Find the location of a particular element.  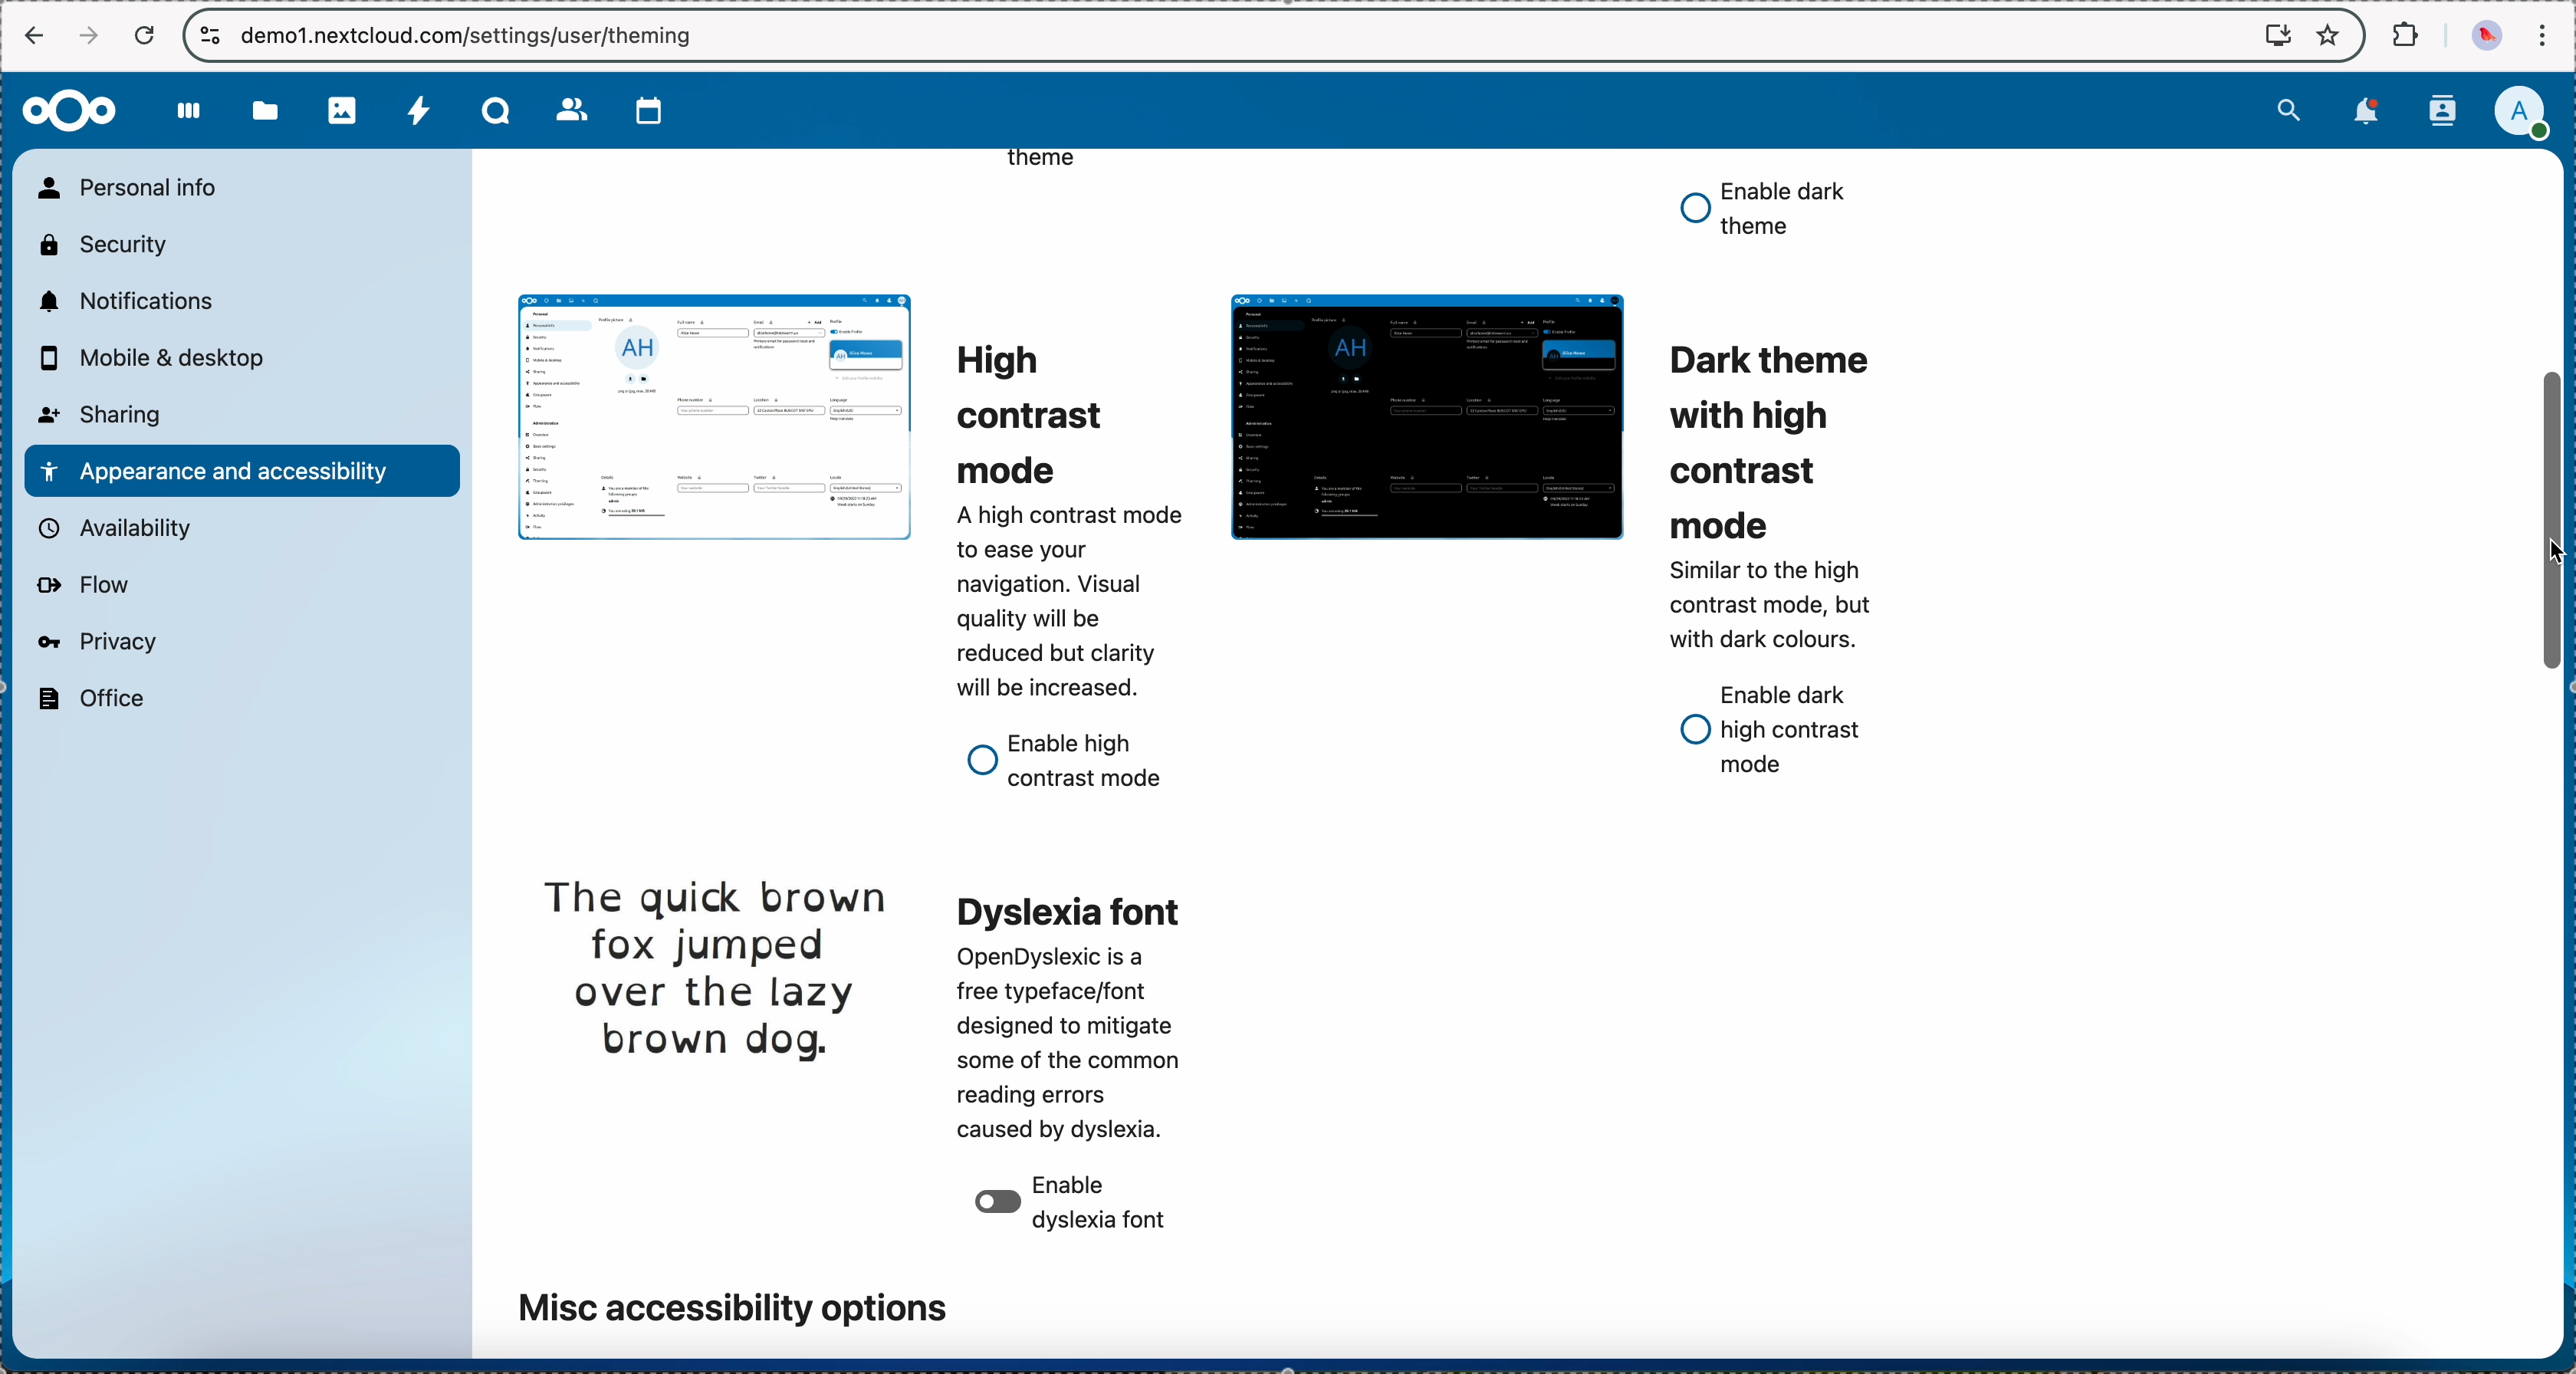

notifications is located at coordinates (129, 304).